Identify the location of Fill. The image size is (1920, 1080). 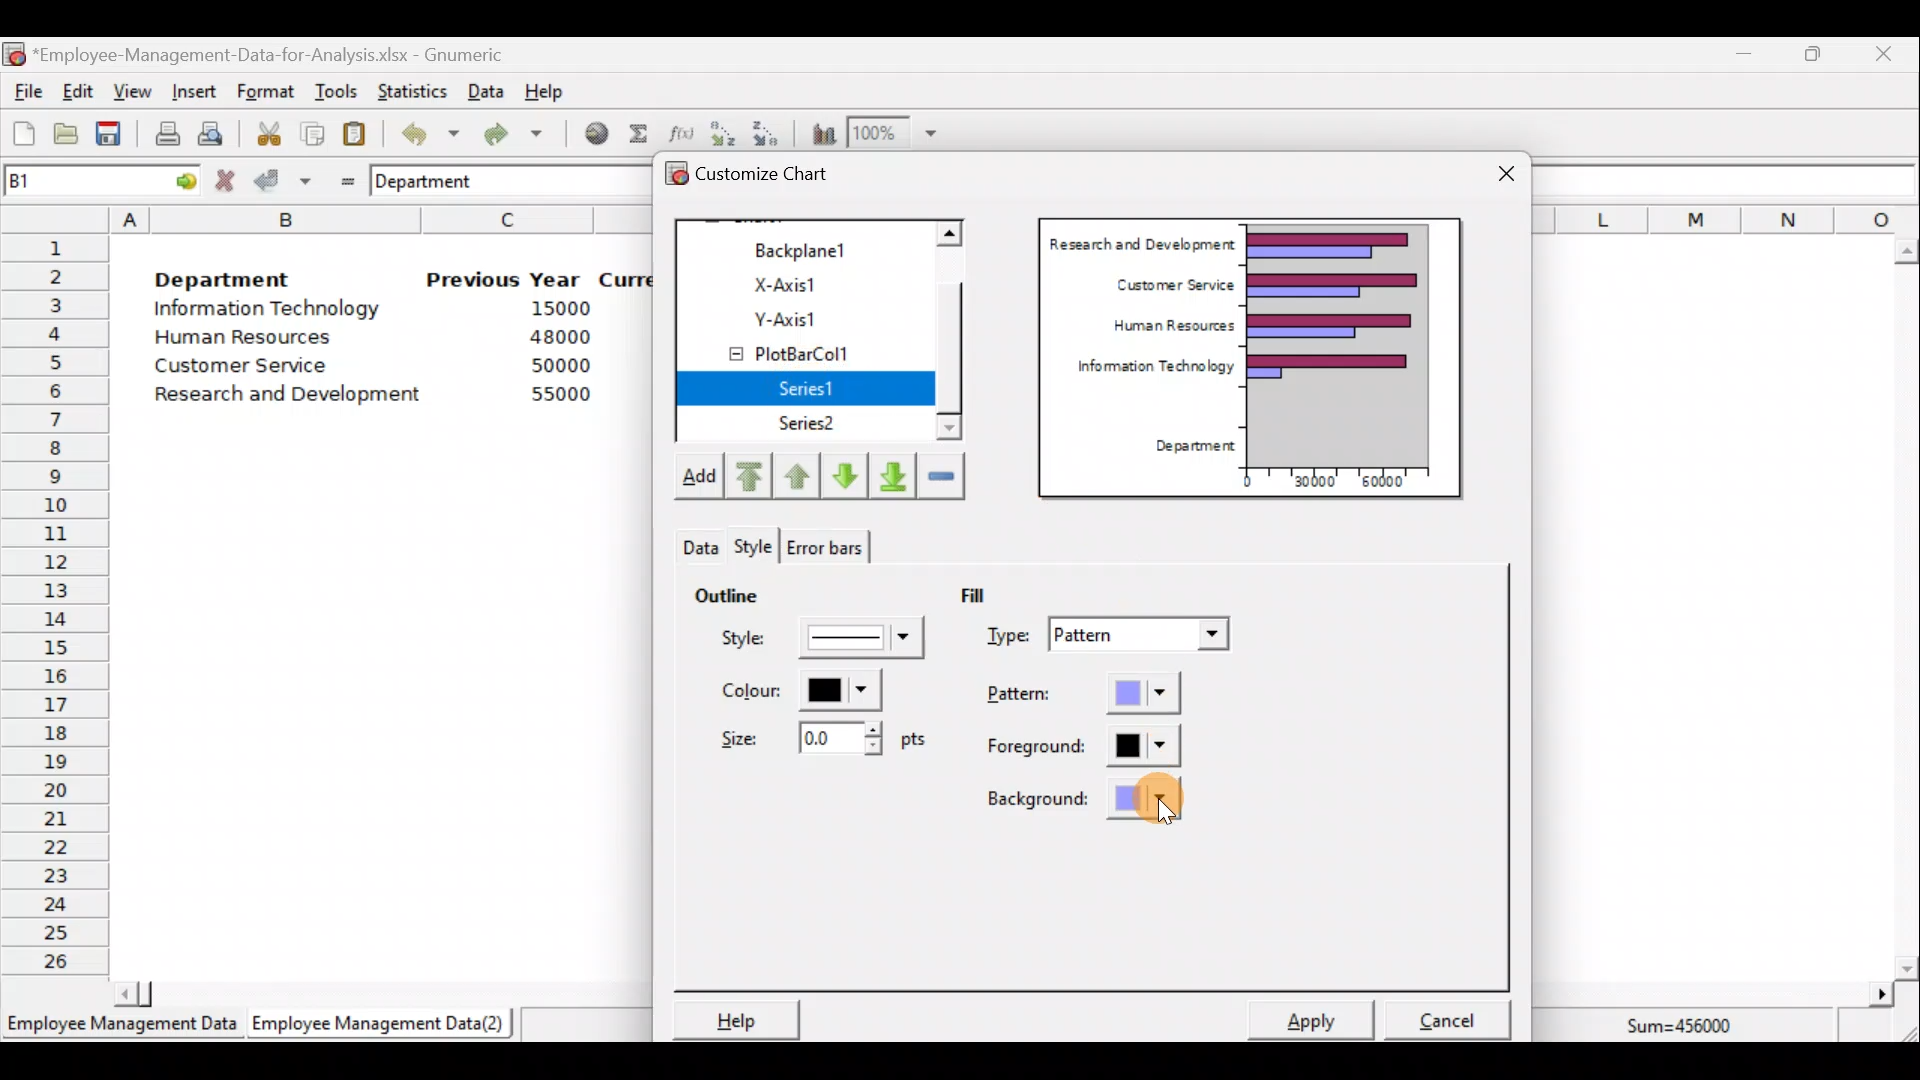
(988, 593).